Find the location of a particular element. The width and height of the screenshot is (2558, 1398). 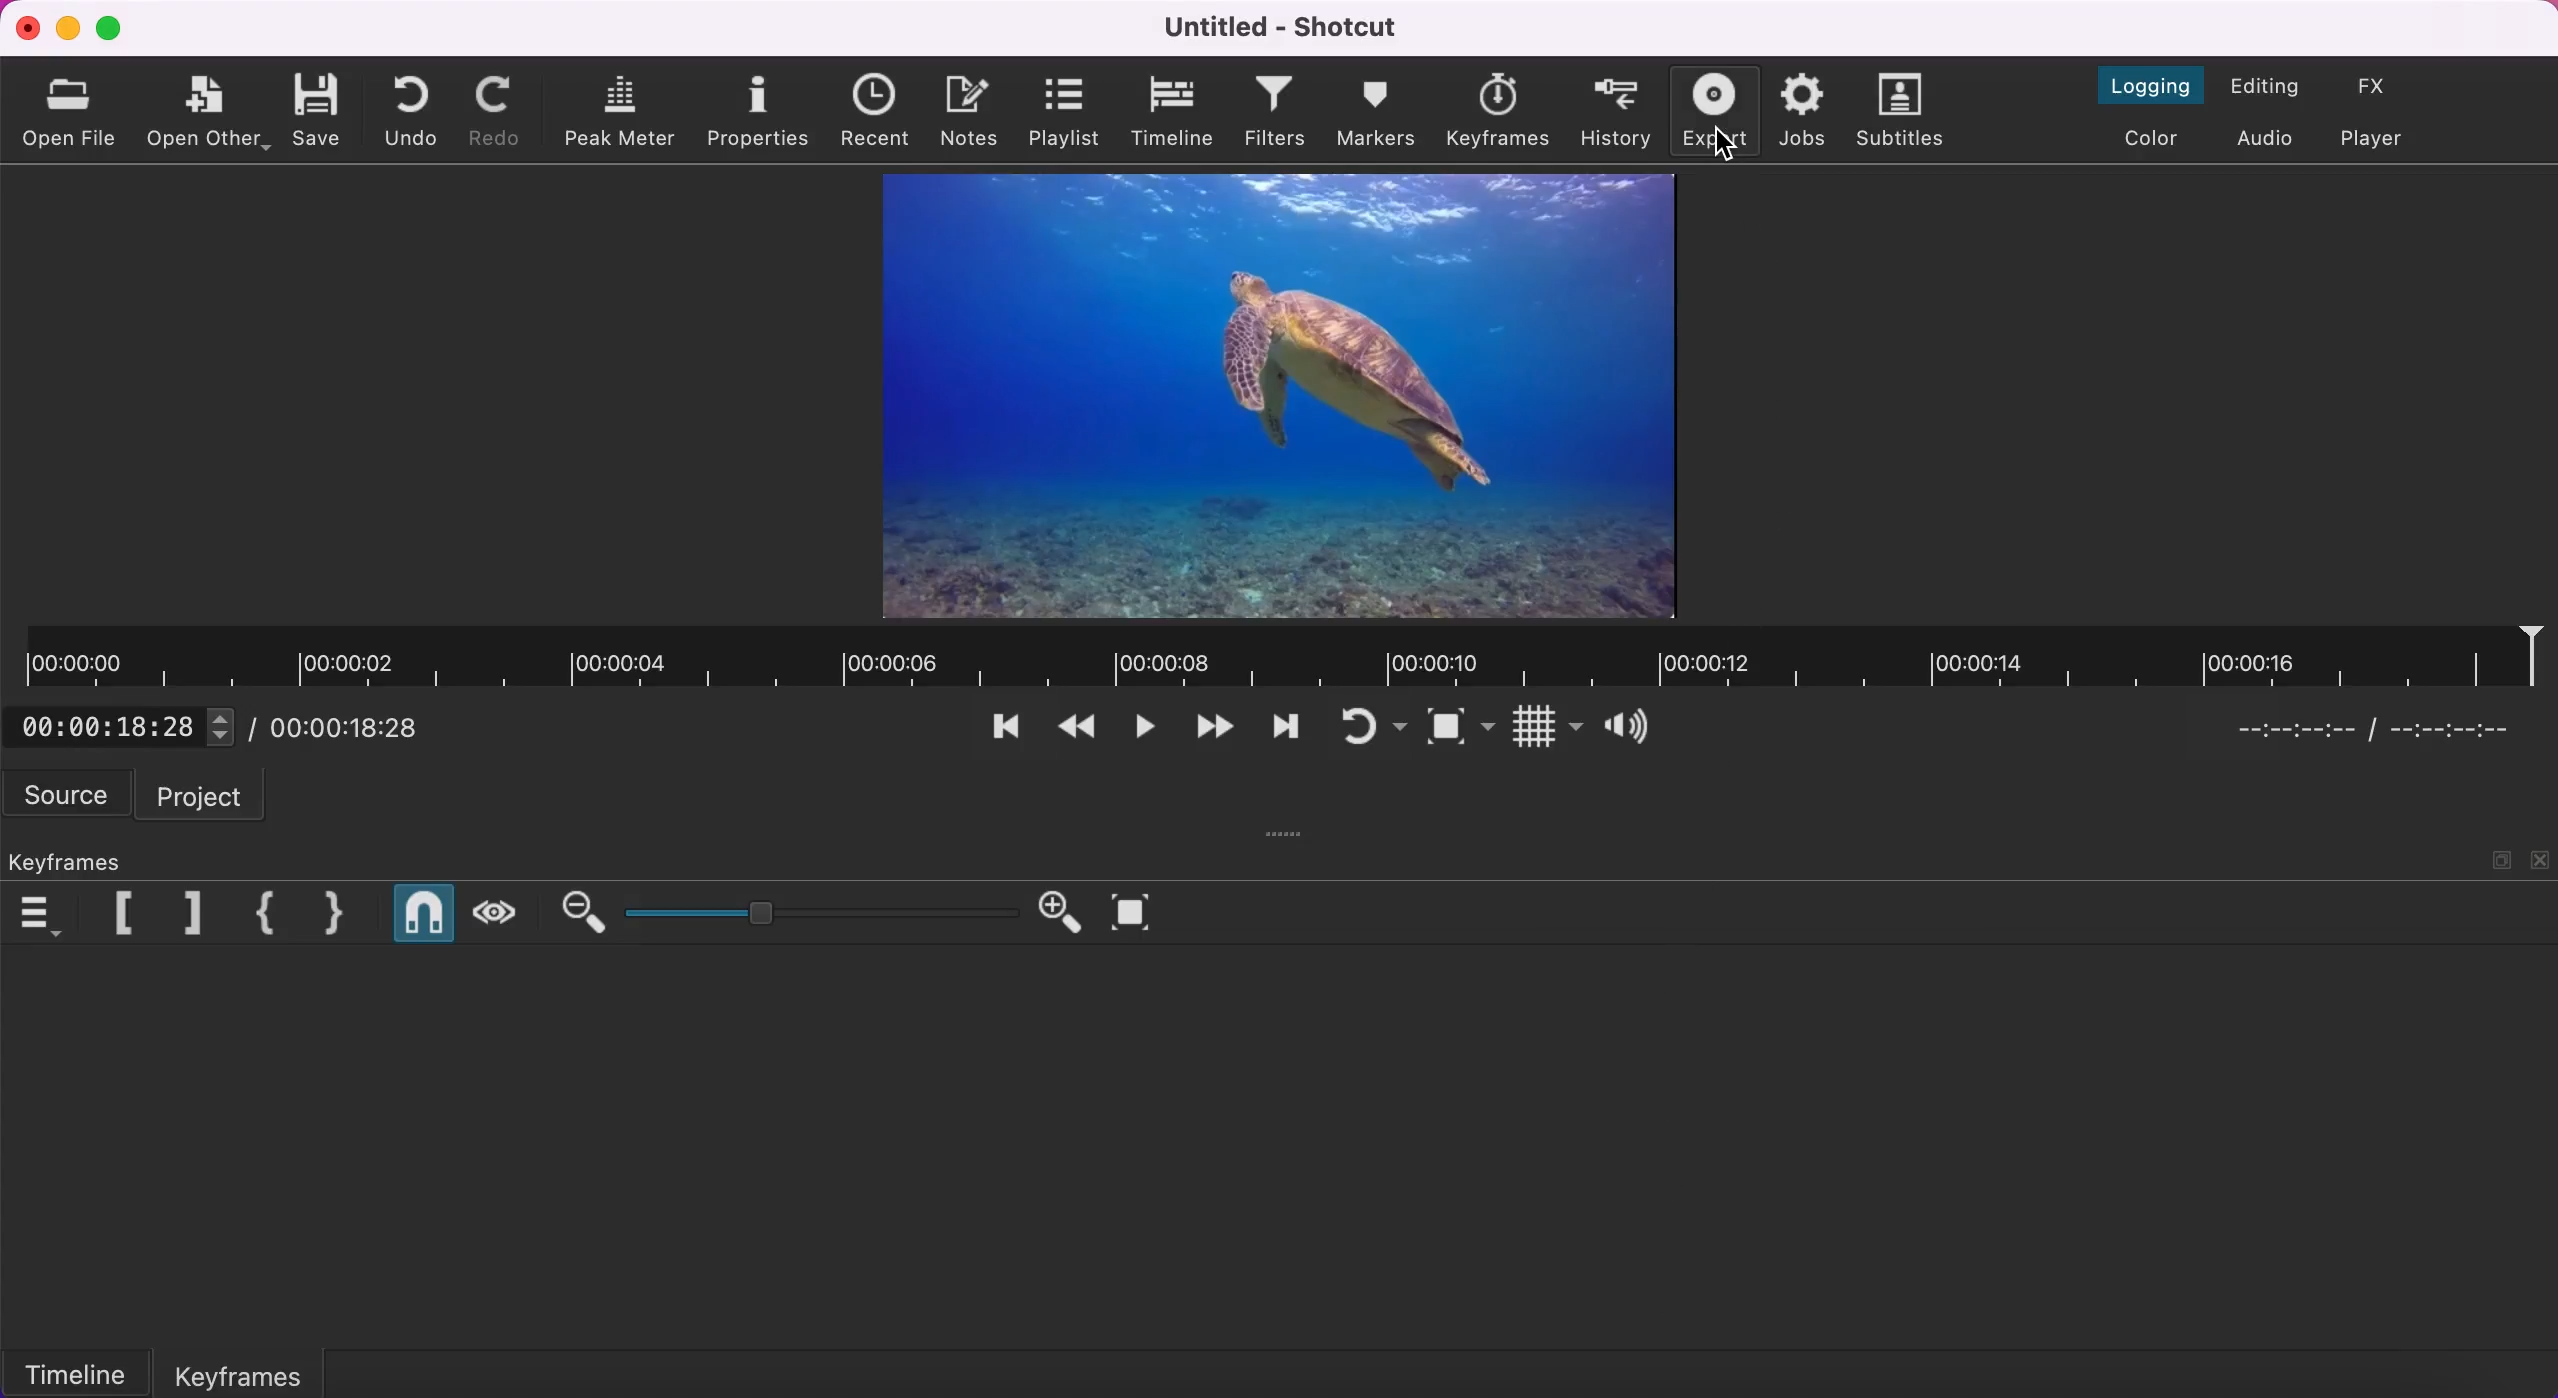

play quickly forwards is located at coordinates (1287, 727).